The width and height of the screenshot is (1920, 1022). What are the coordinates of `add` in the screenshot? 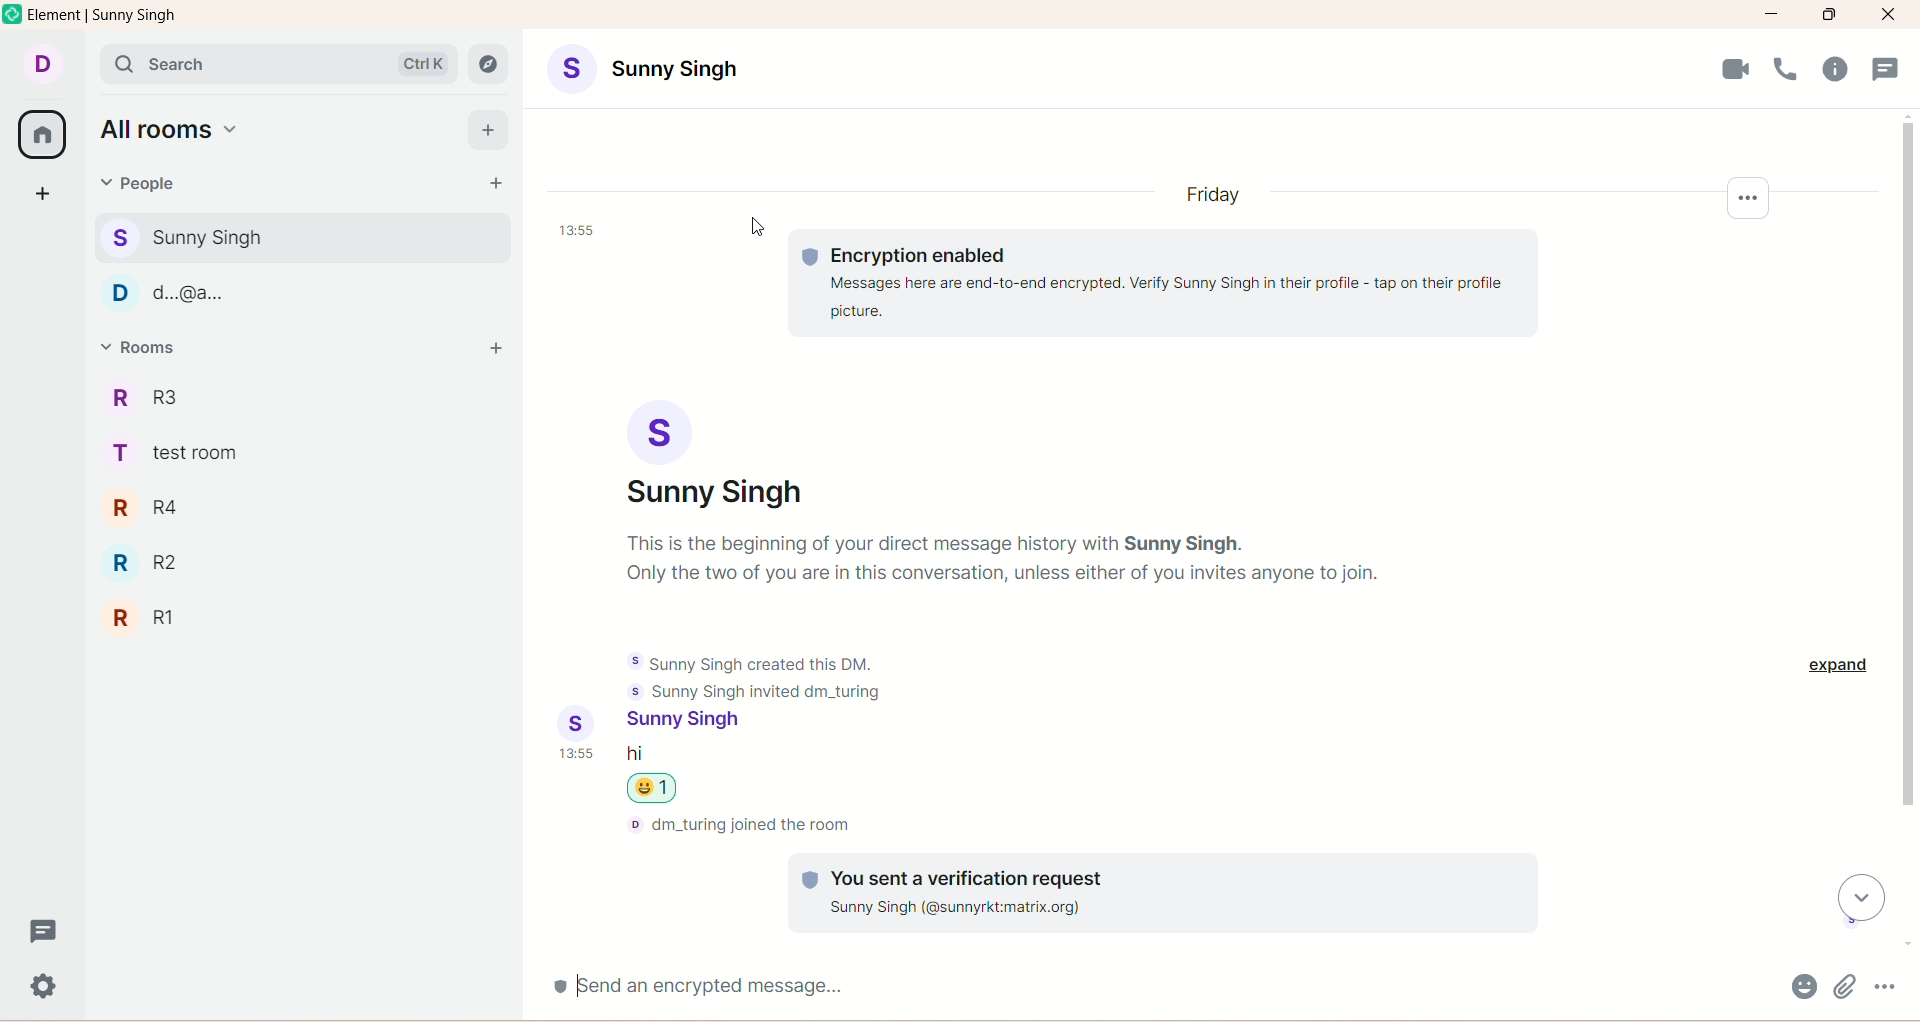 It's located at (488, 131).